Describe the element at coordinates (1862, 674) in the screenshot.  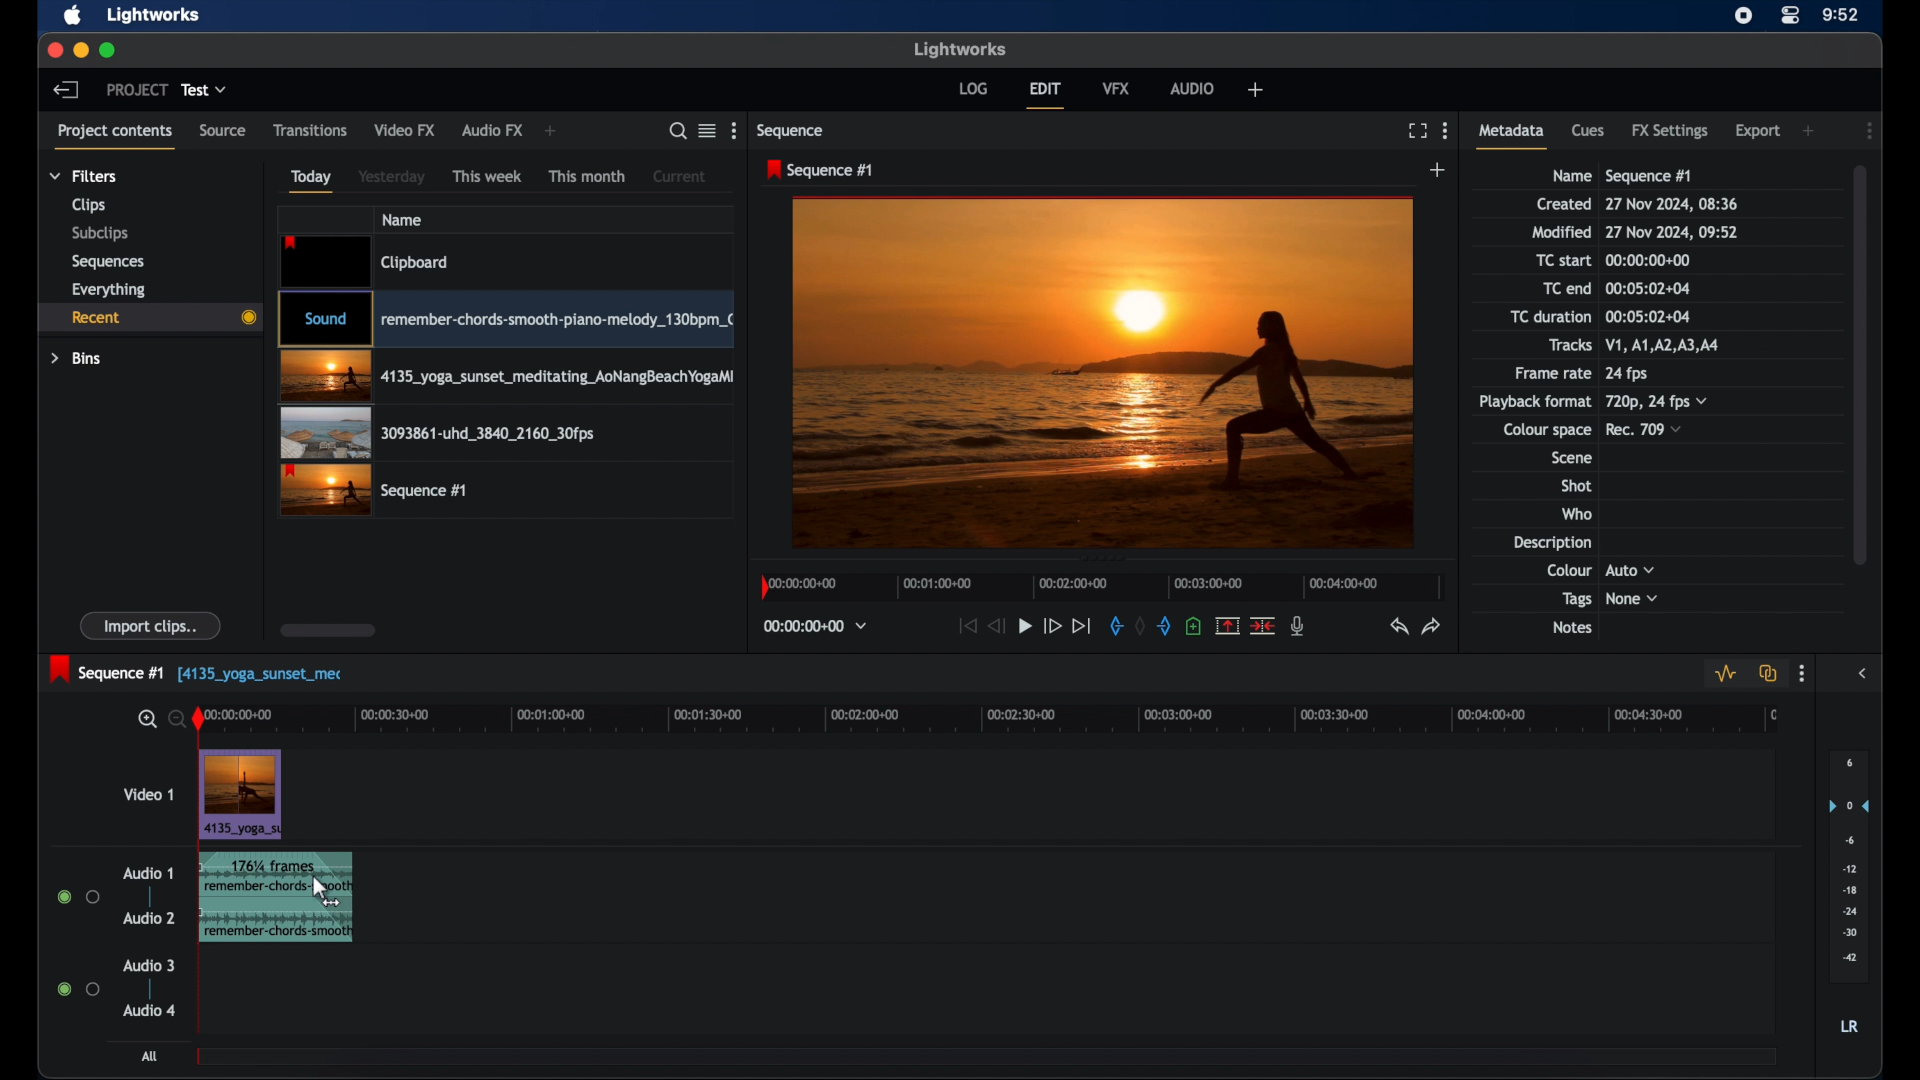
I see `sidebar` at that location.